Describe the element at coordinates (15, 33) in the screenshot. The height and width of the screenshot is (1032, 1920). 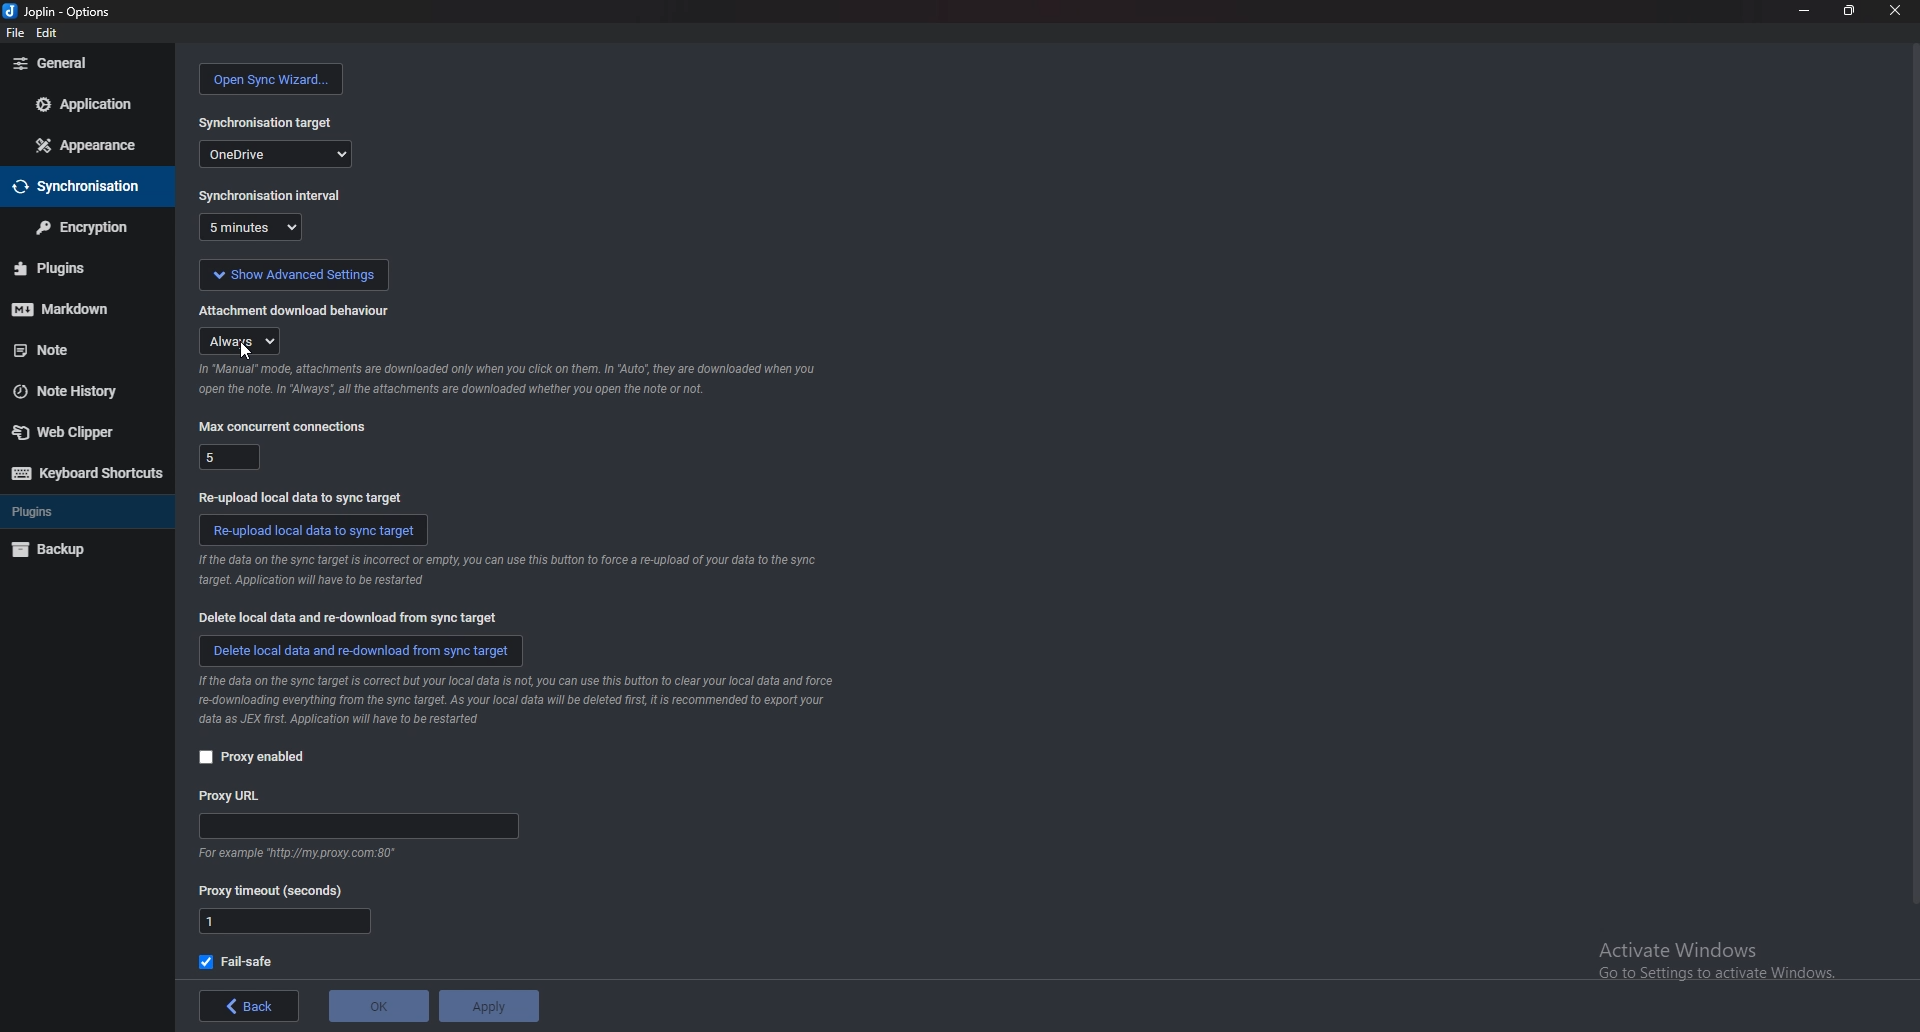
I see `file` at that location.